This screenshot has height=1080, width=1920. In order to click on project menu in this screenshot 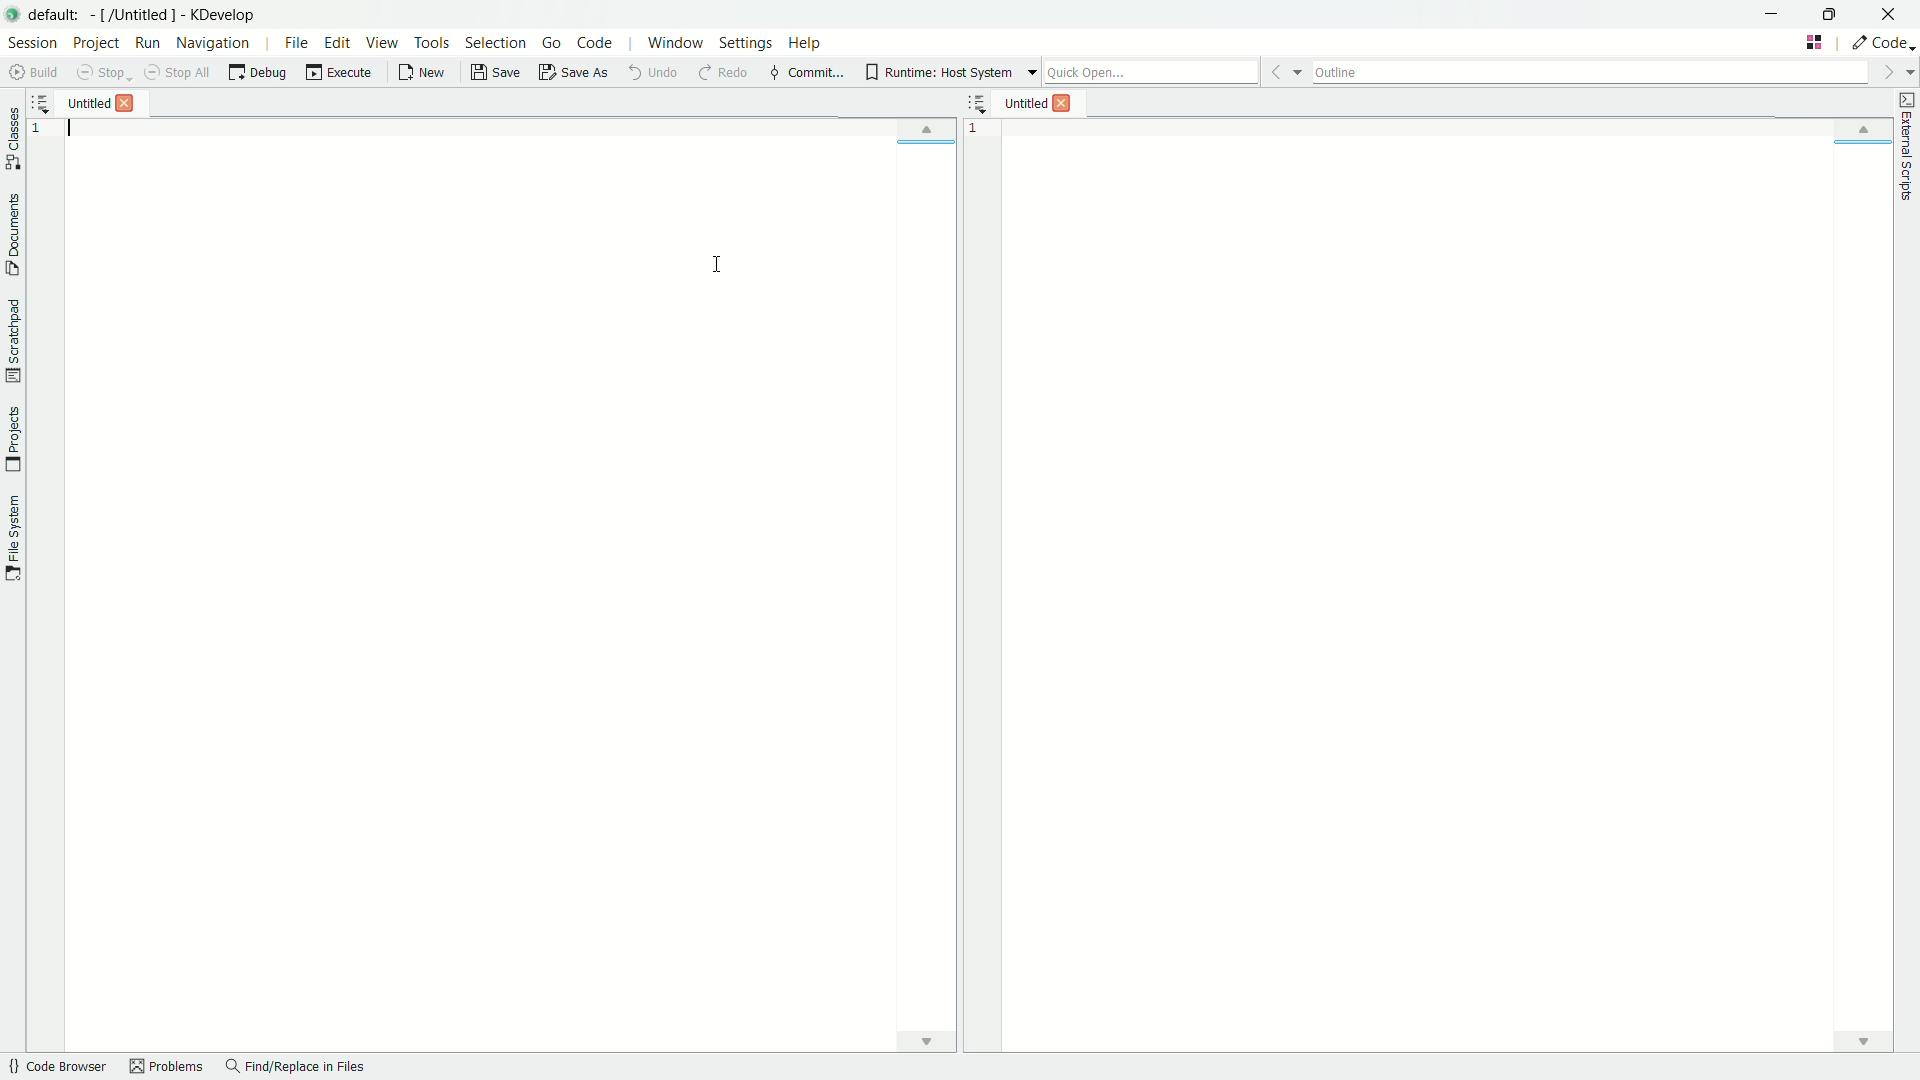, I will do `click(97, 43)`.